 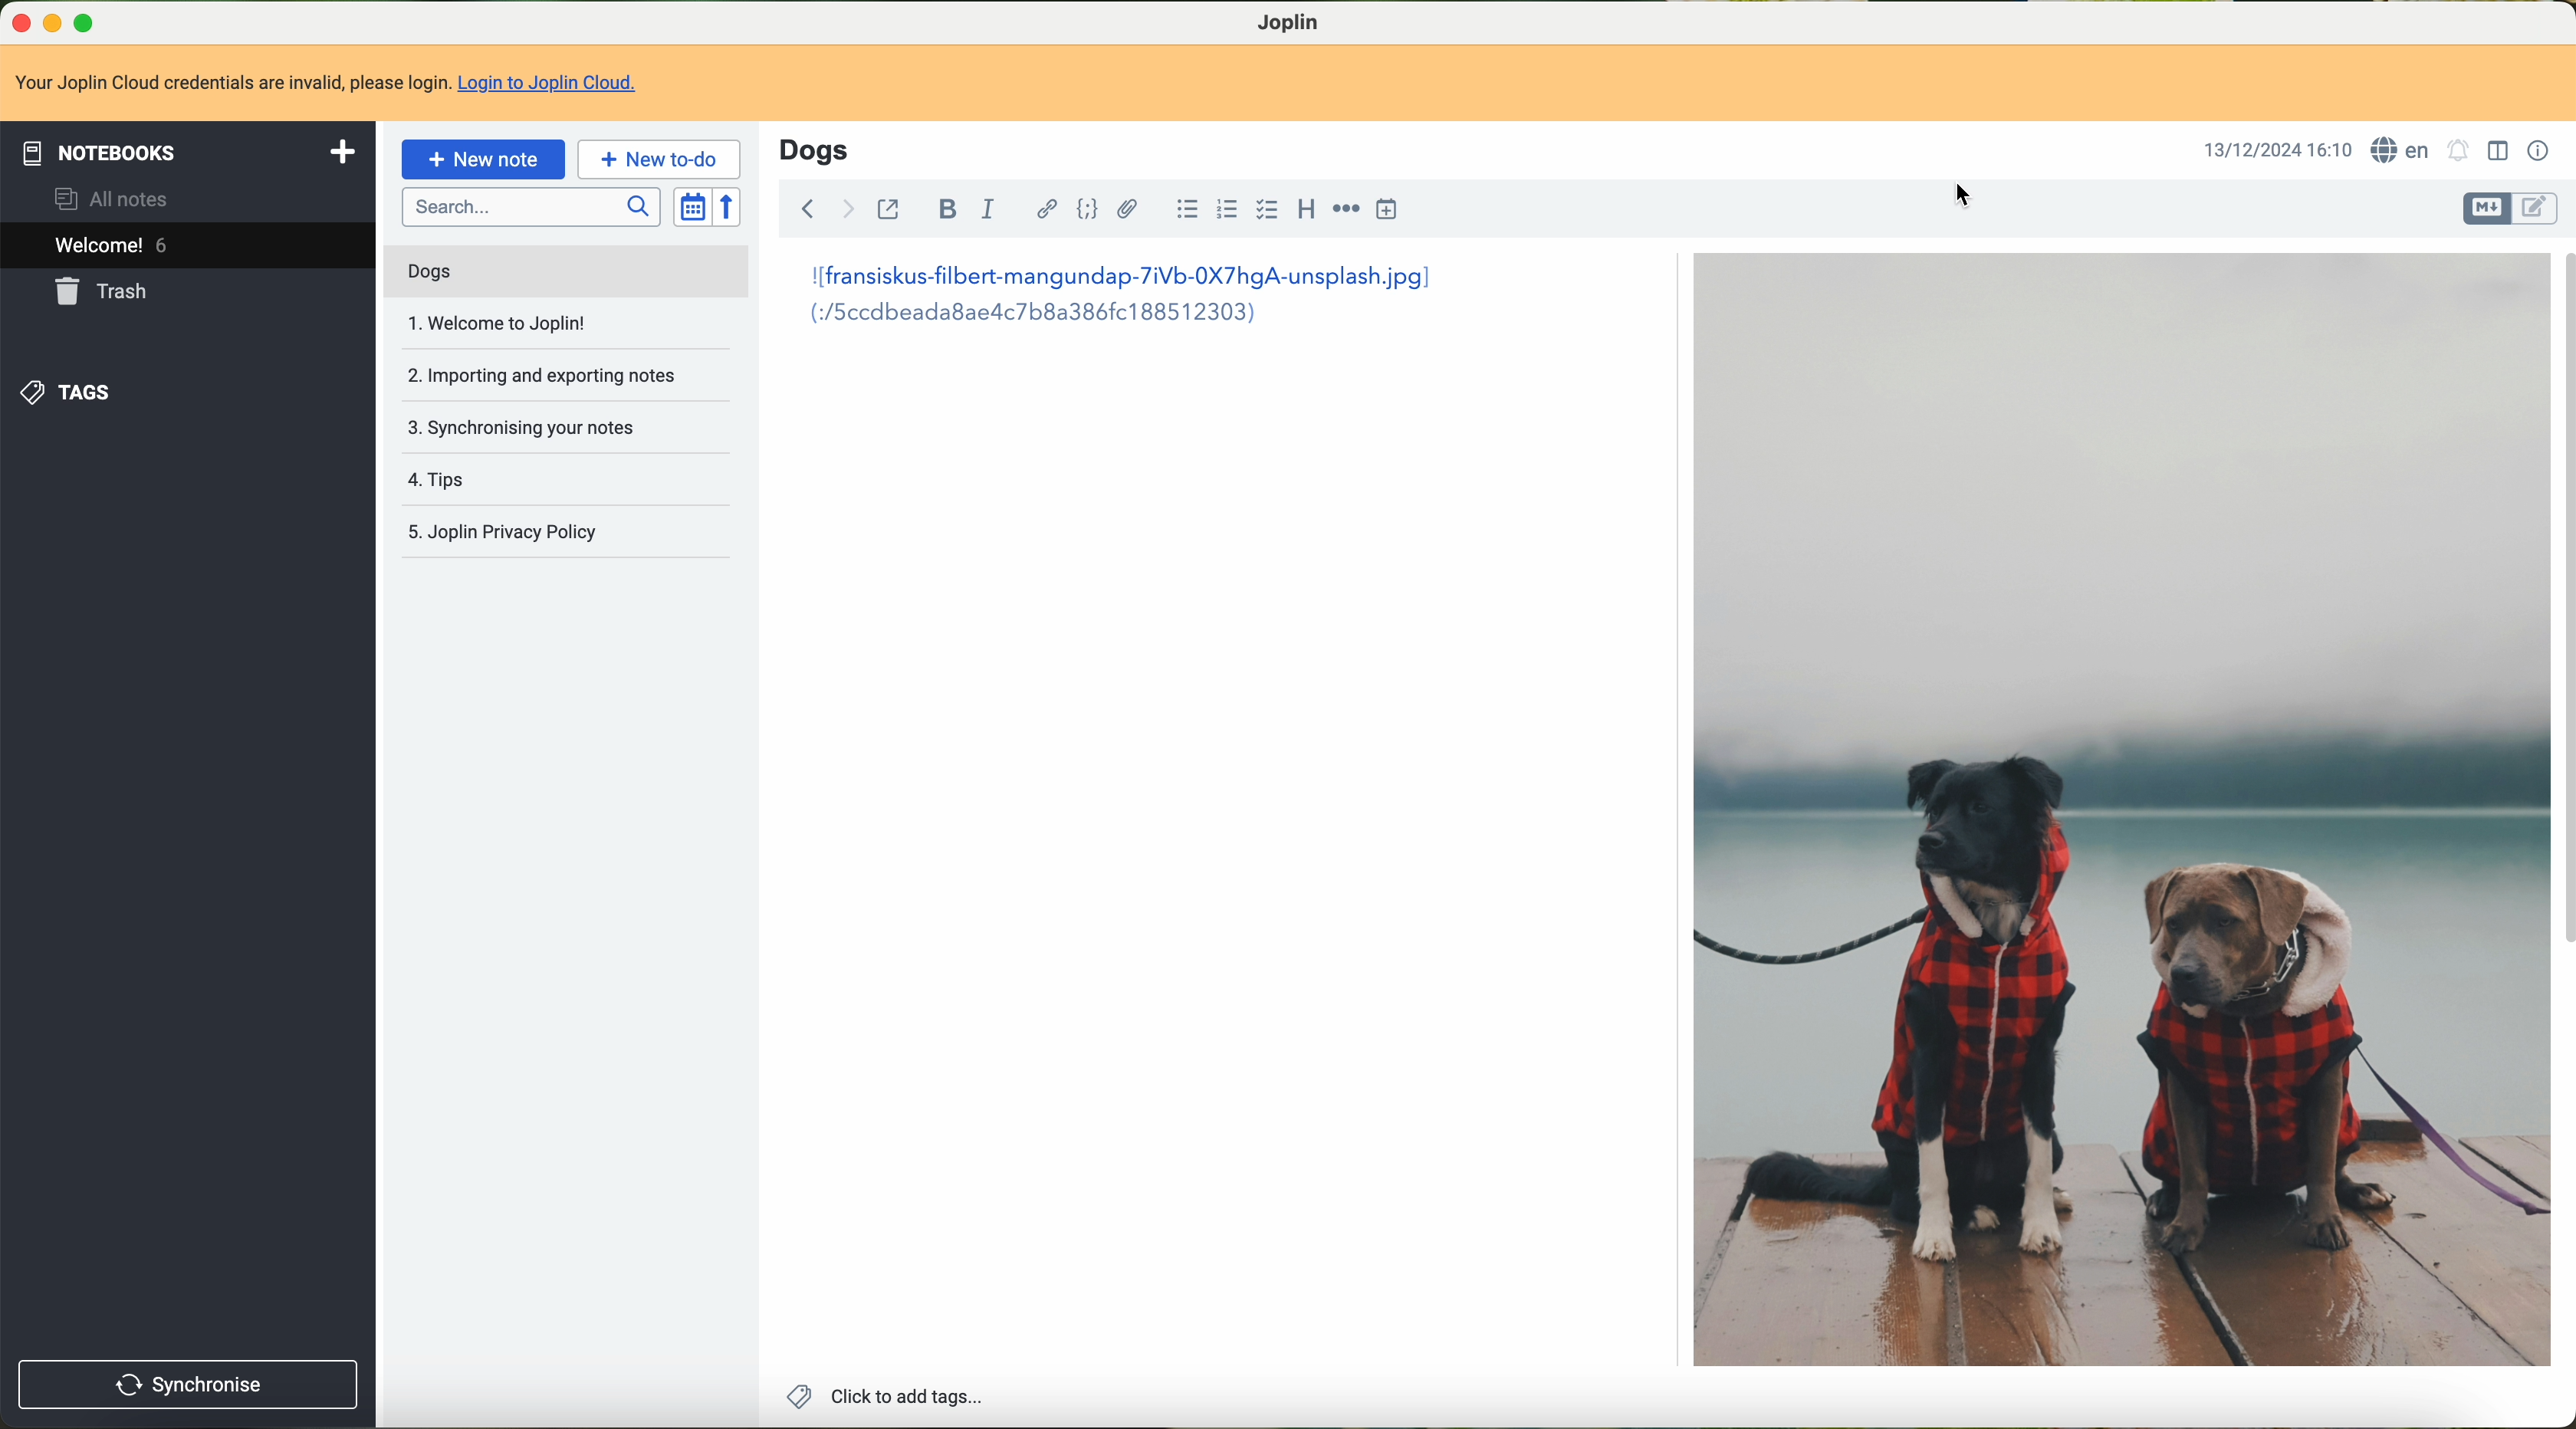 I want to click on Jopin privacy policy, so click(x=512, y=528).